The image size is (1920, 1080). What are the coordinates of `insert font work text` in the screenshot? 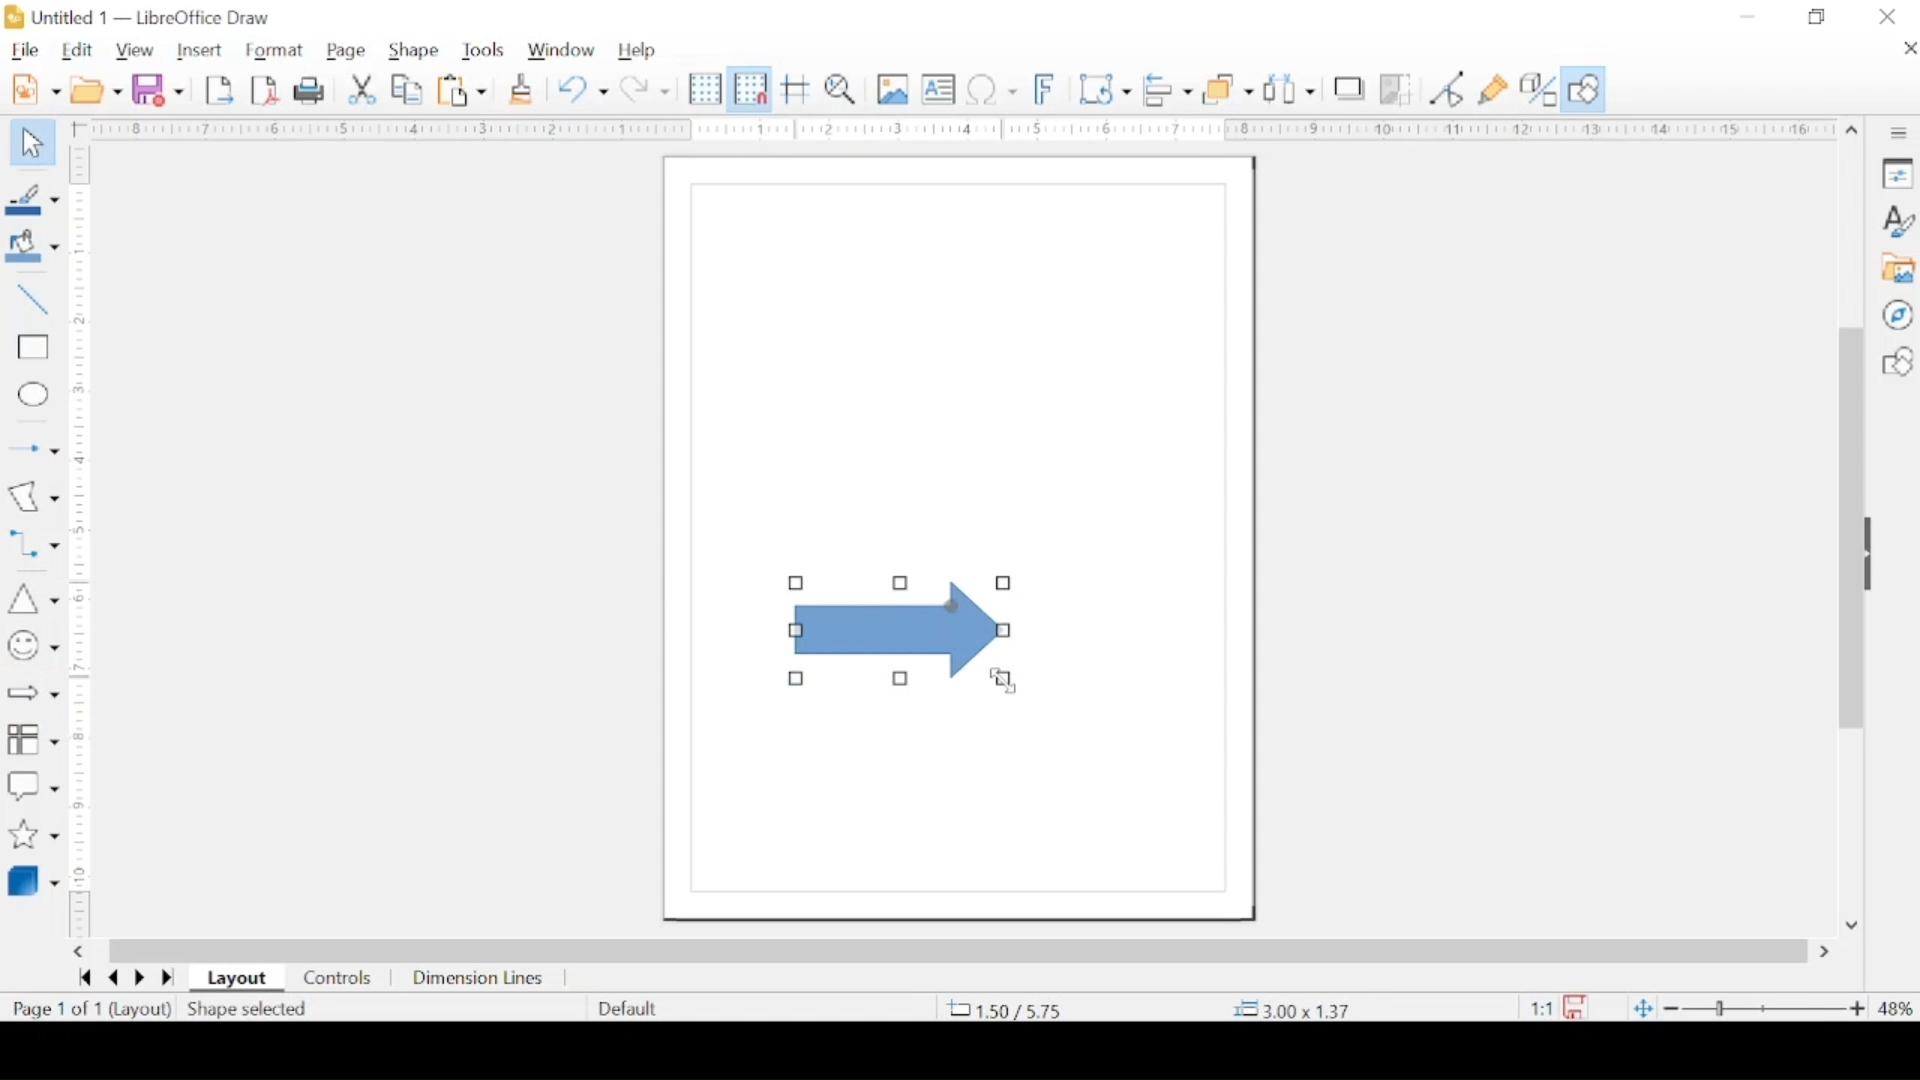 It's located at (1045, 88).